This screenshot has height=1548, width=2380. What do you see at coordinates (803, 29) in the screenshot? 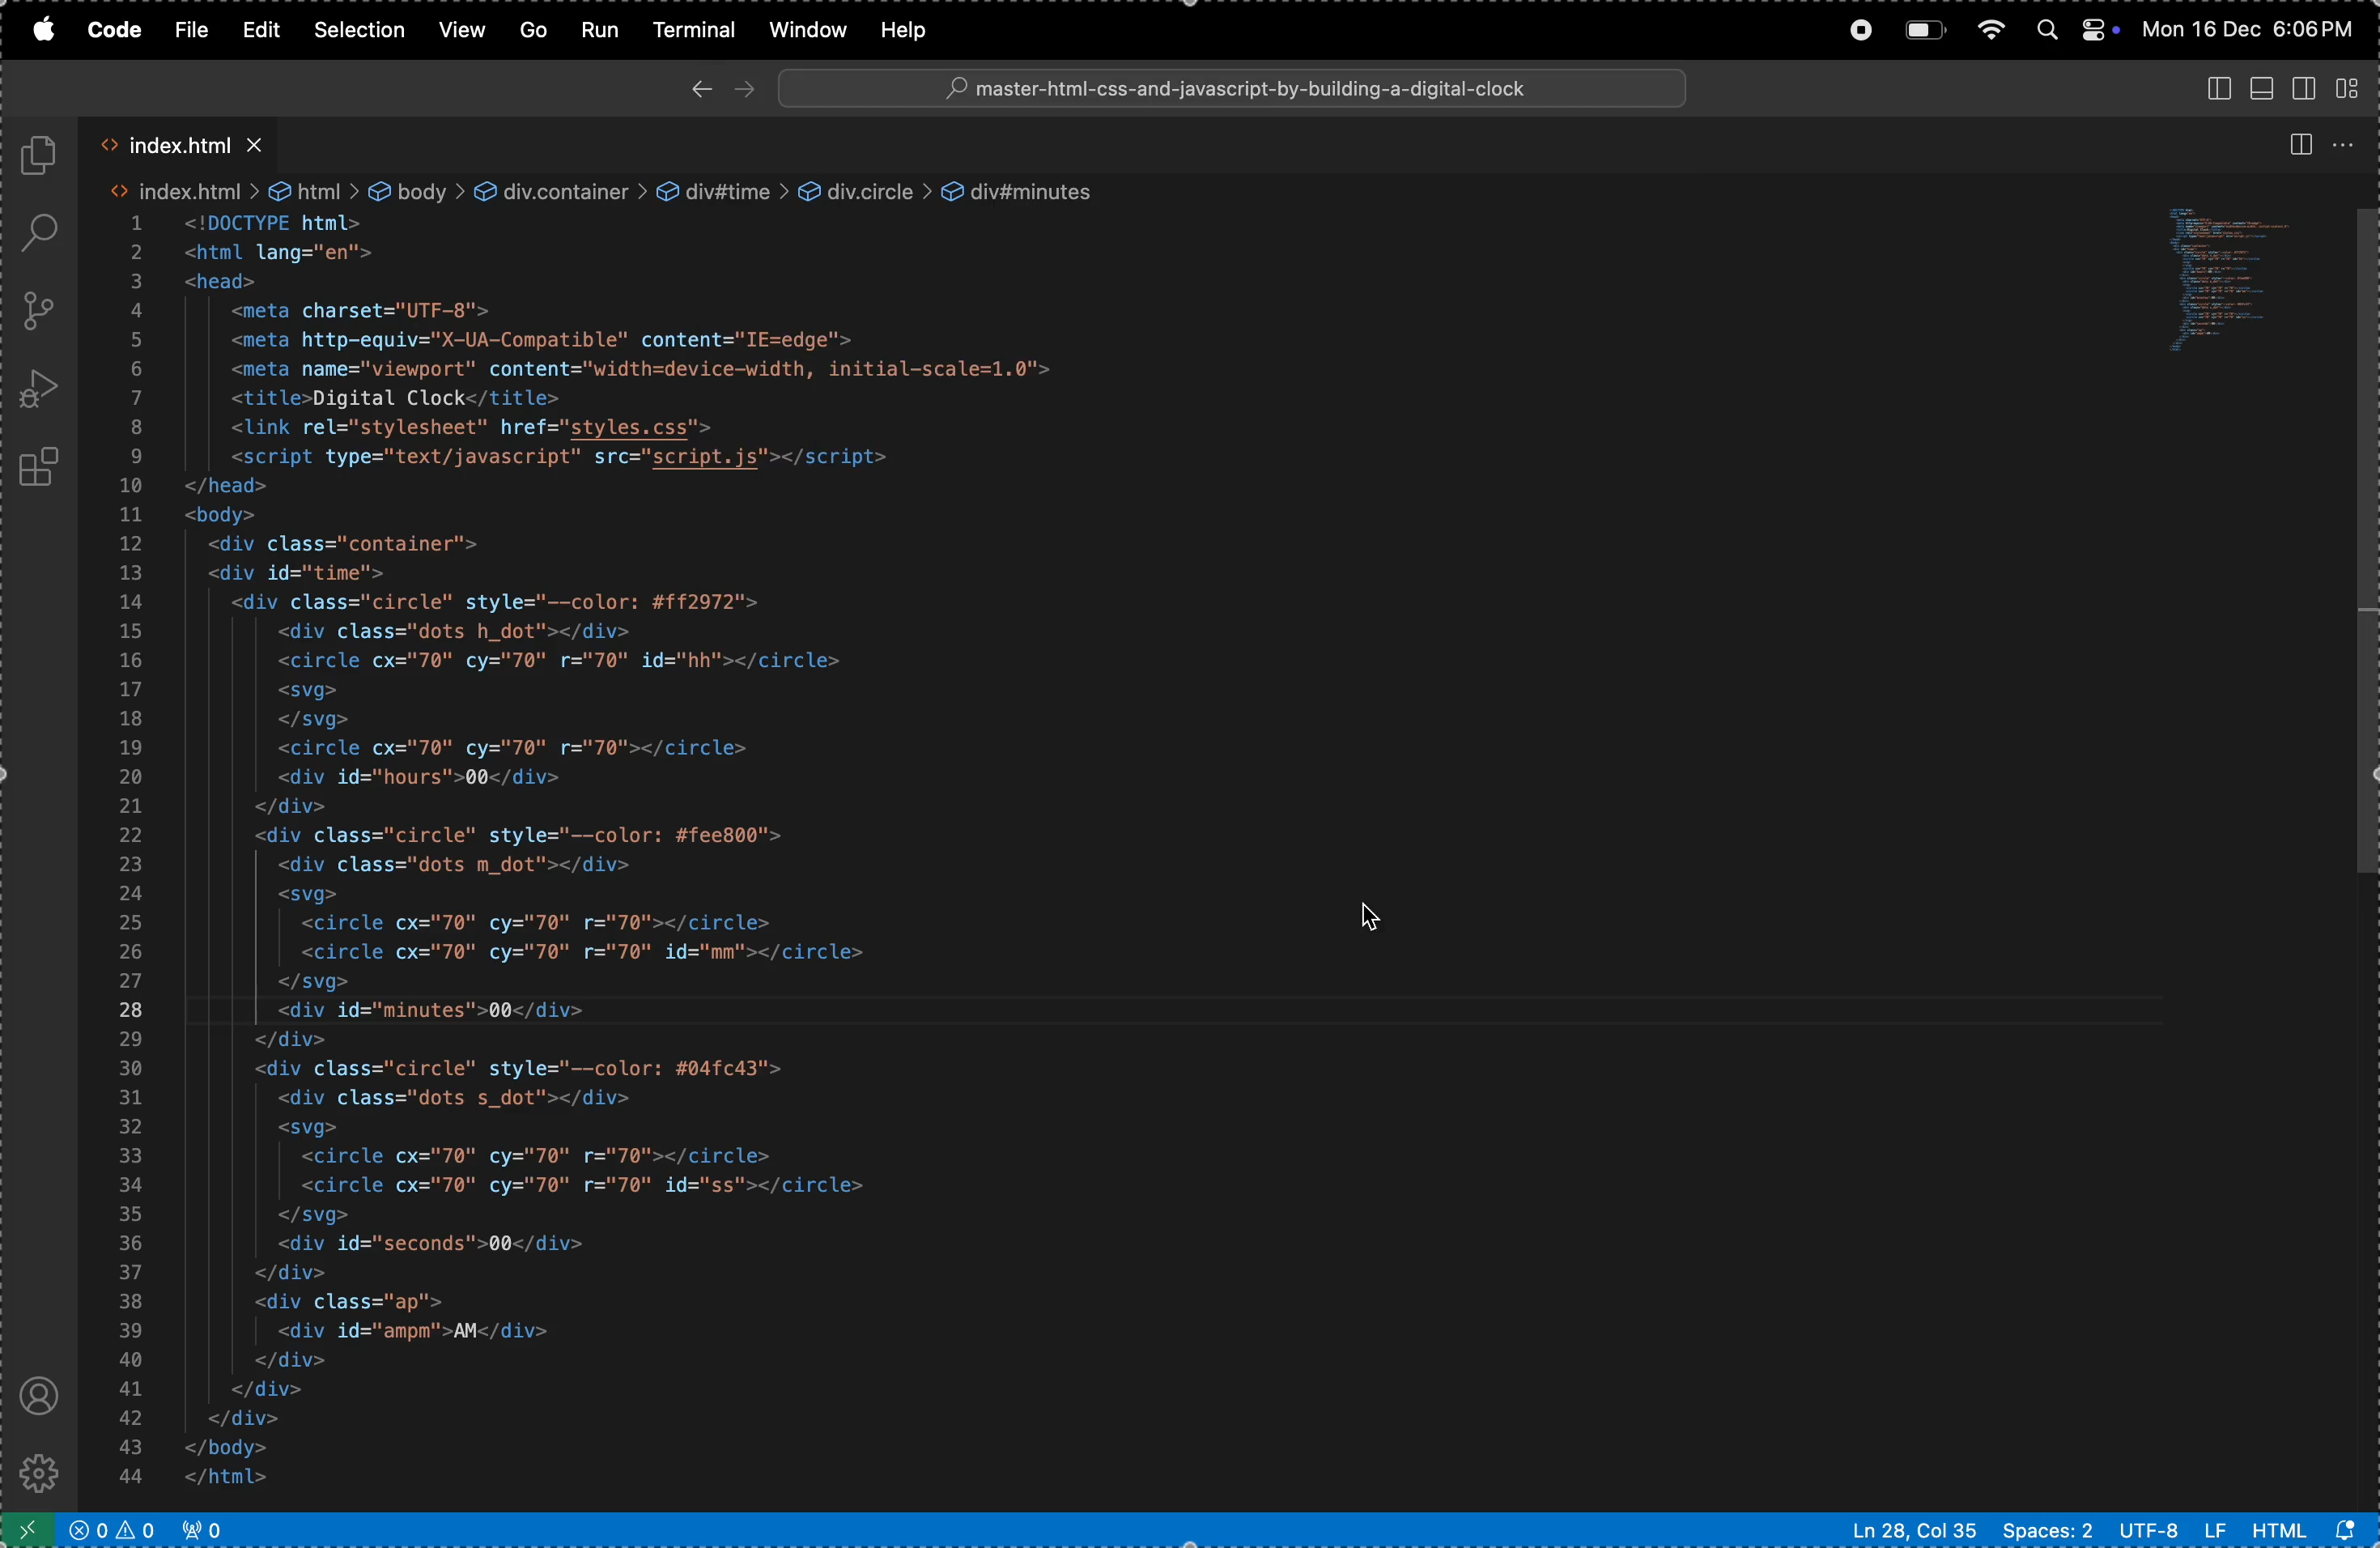
I see `window` at bounding box center [803, 29].